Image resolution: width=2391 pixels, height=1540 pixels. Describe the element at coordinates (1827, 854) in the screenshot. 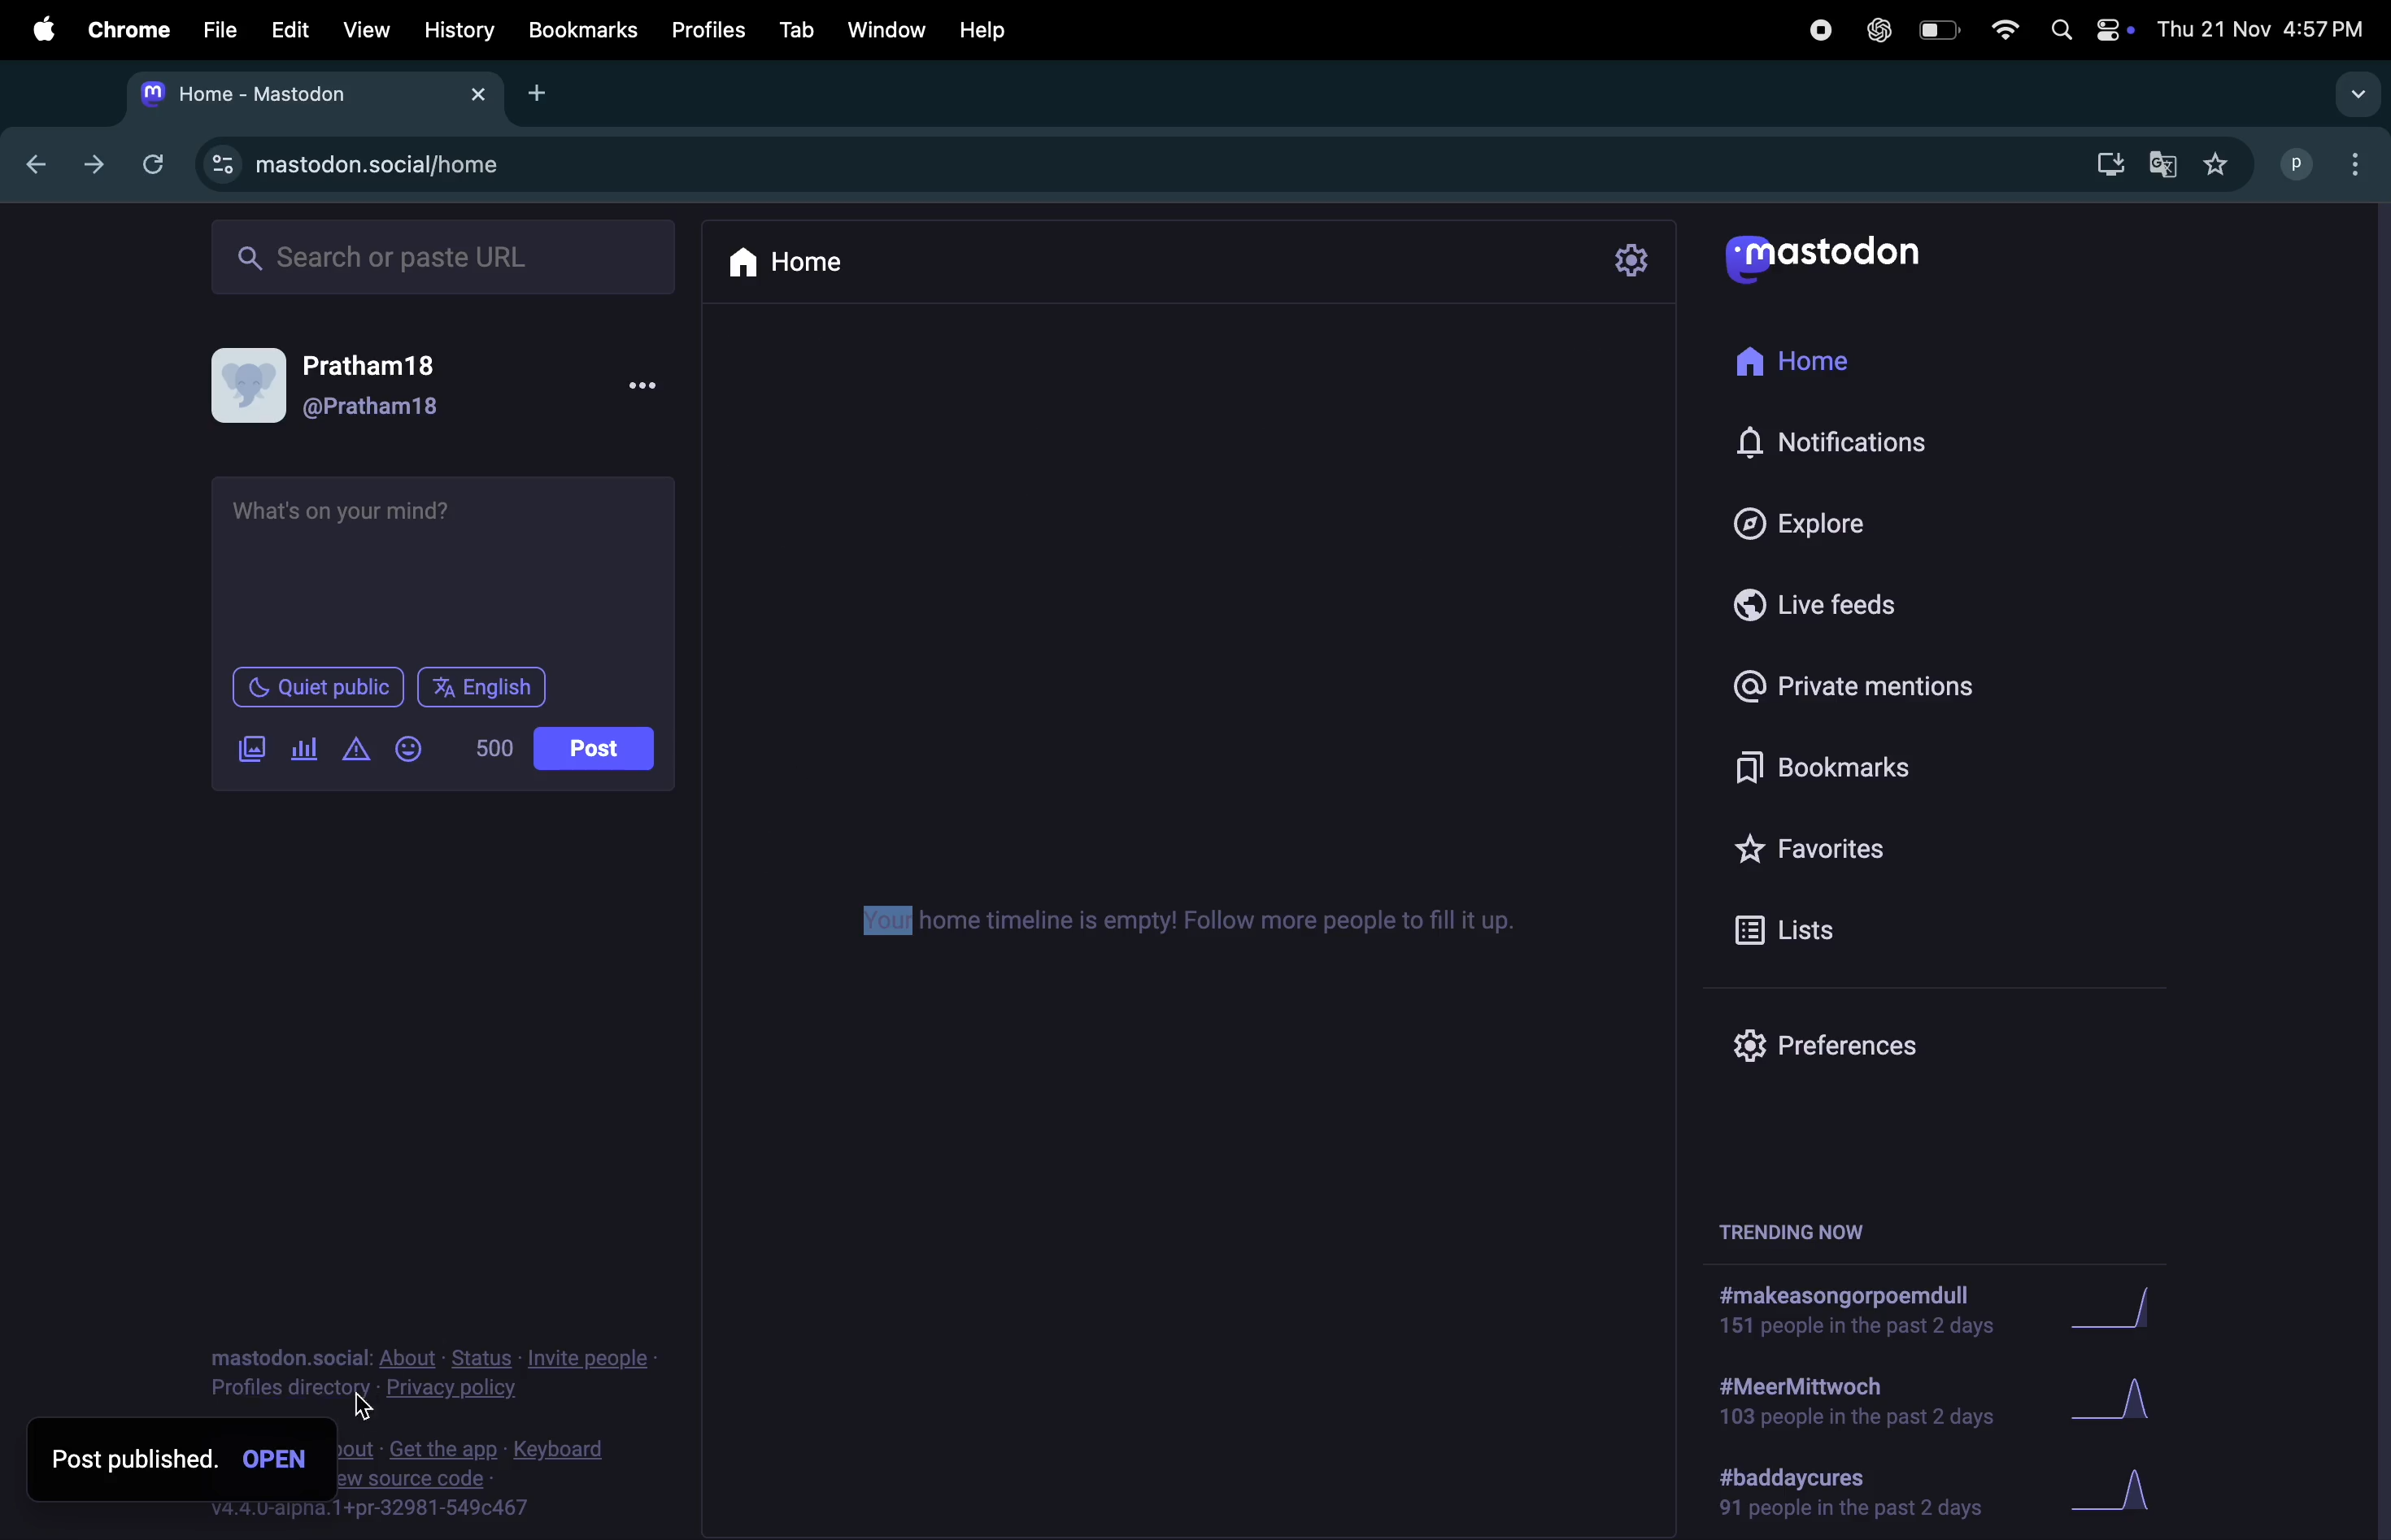

I see `favourites` at that location.